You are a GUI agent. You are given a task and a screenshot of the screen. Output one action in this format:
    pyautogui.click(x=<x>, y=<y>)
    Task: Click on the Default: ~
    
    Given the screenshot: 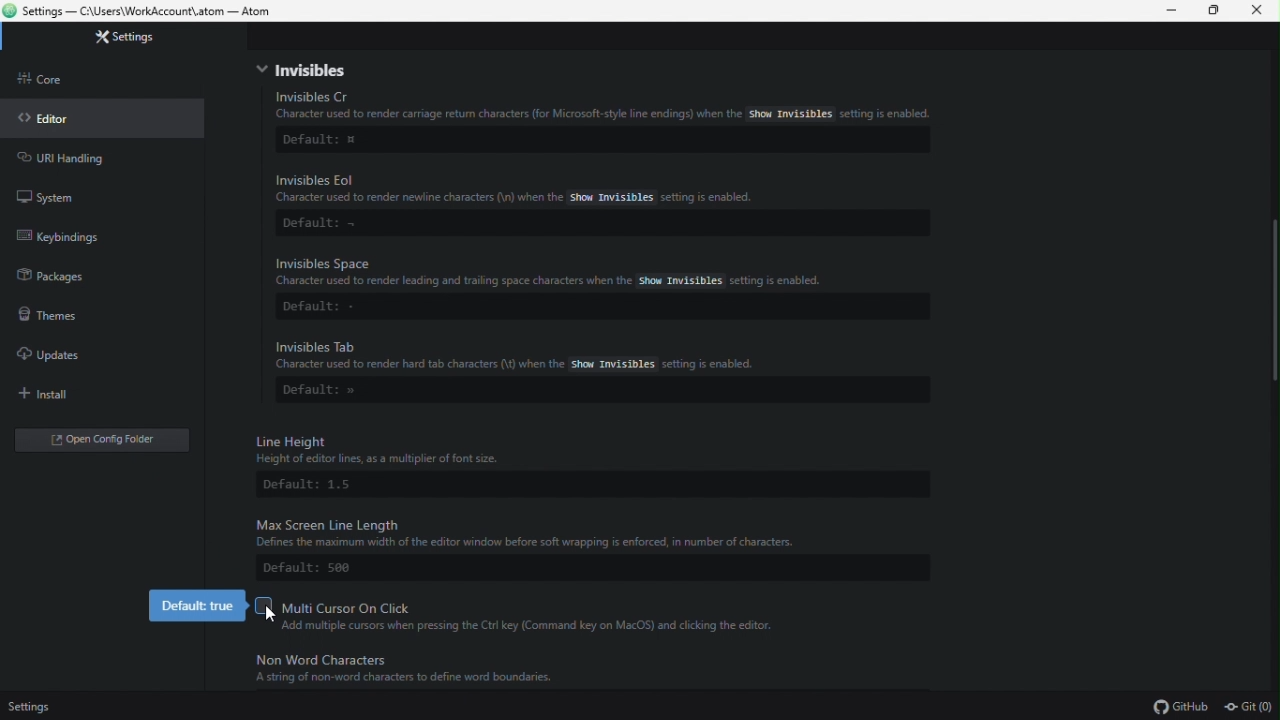 What is the action you would take?
    pyautogui.click(x=324, y=223)
    